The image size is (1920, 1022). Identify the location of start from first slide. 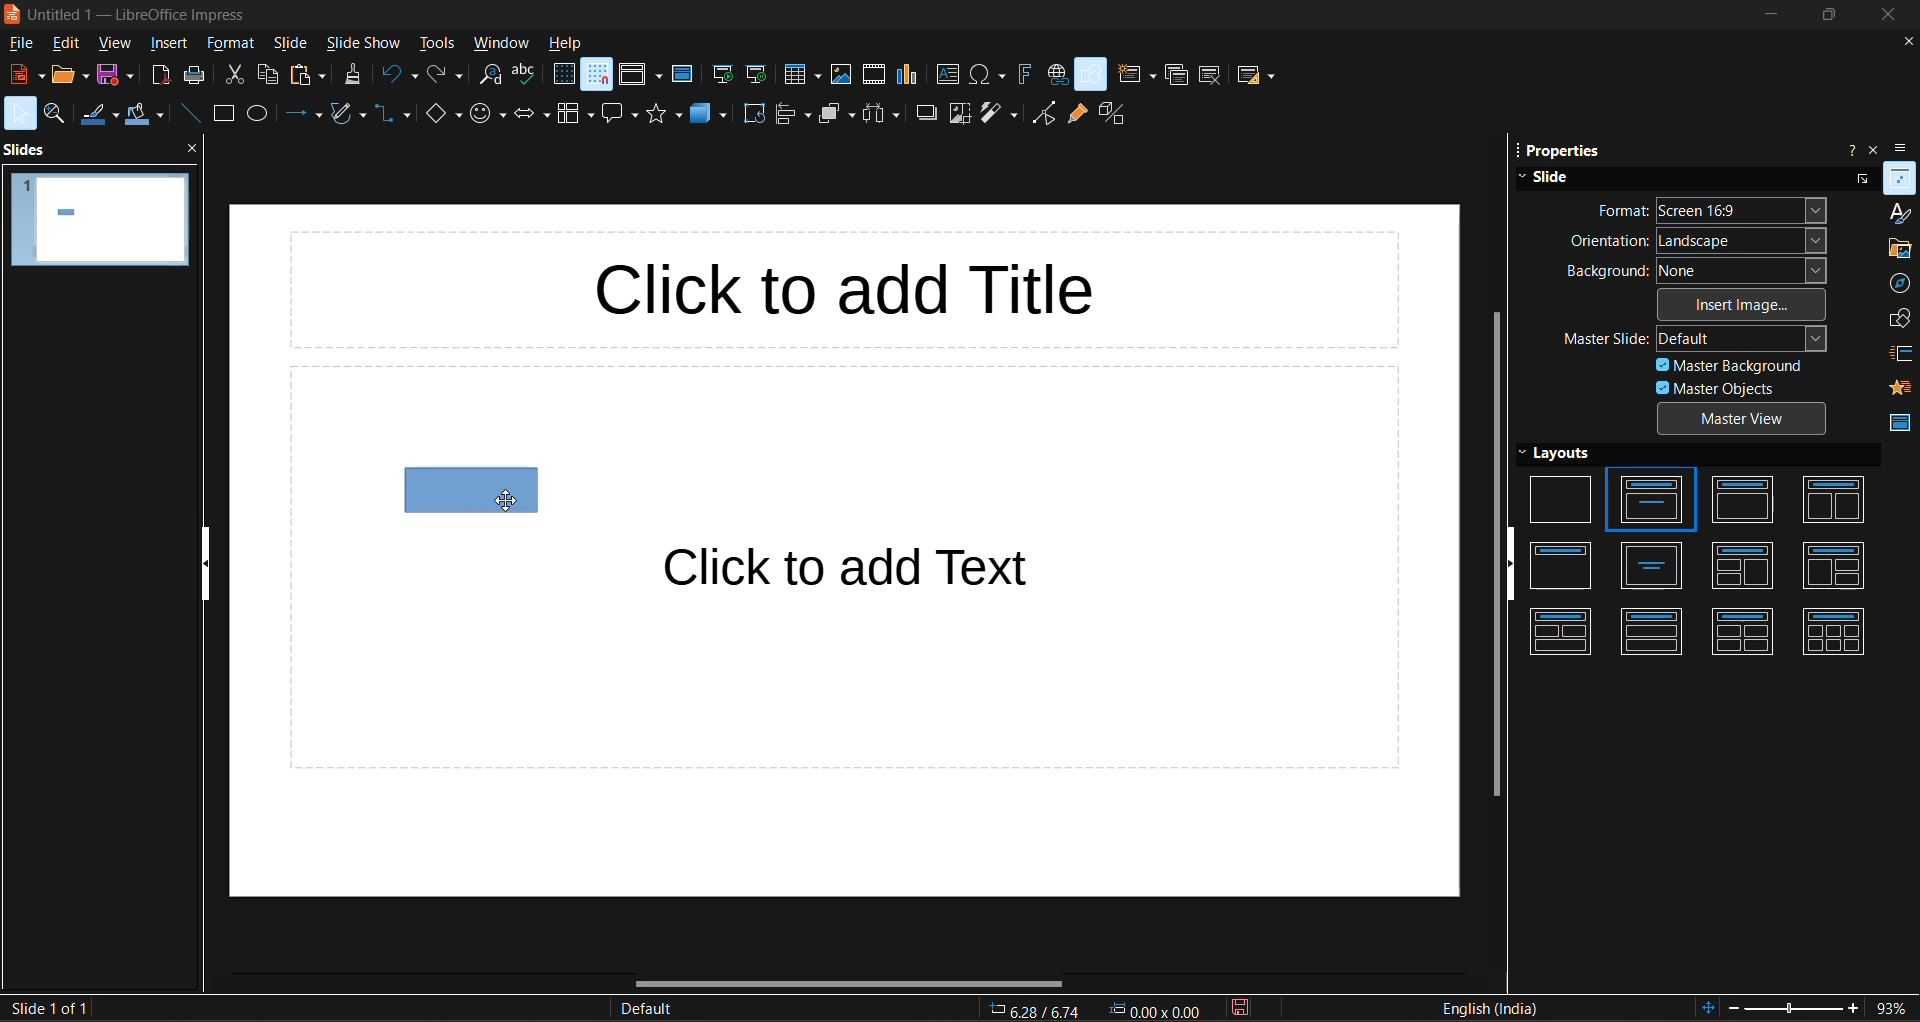
(724, 76).